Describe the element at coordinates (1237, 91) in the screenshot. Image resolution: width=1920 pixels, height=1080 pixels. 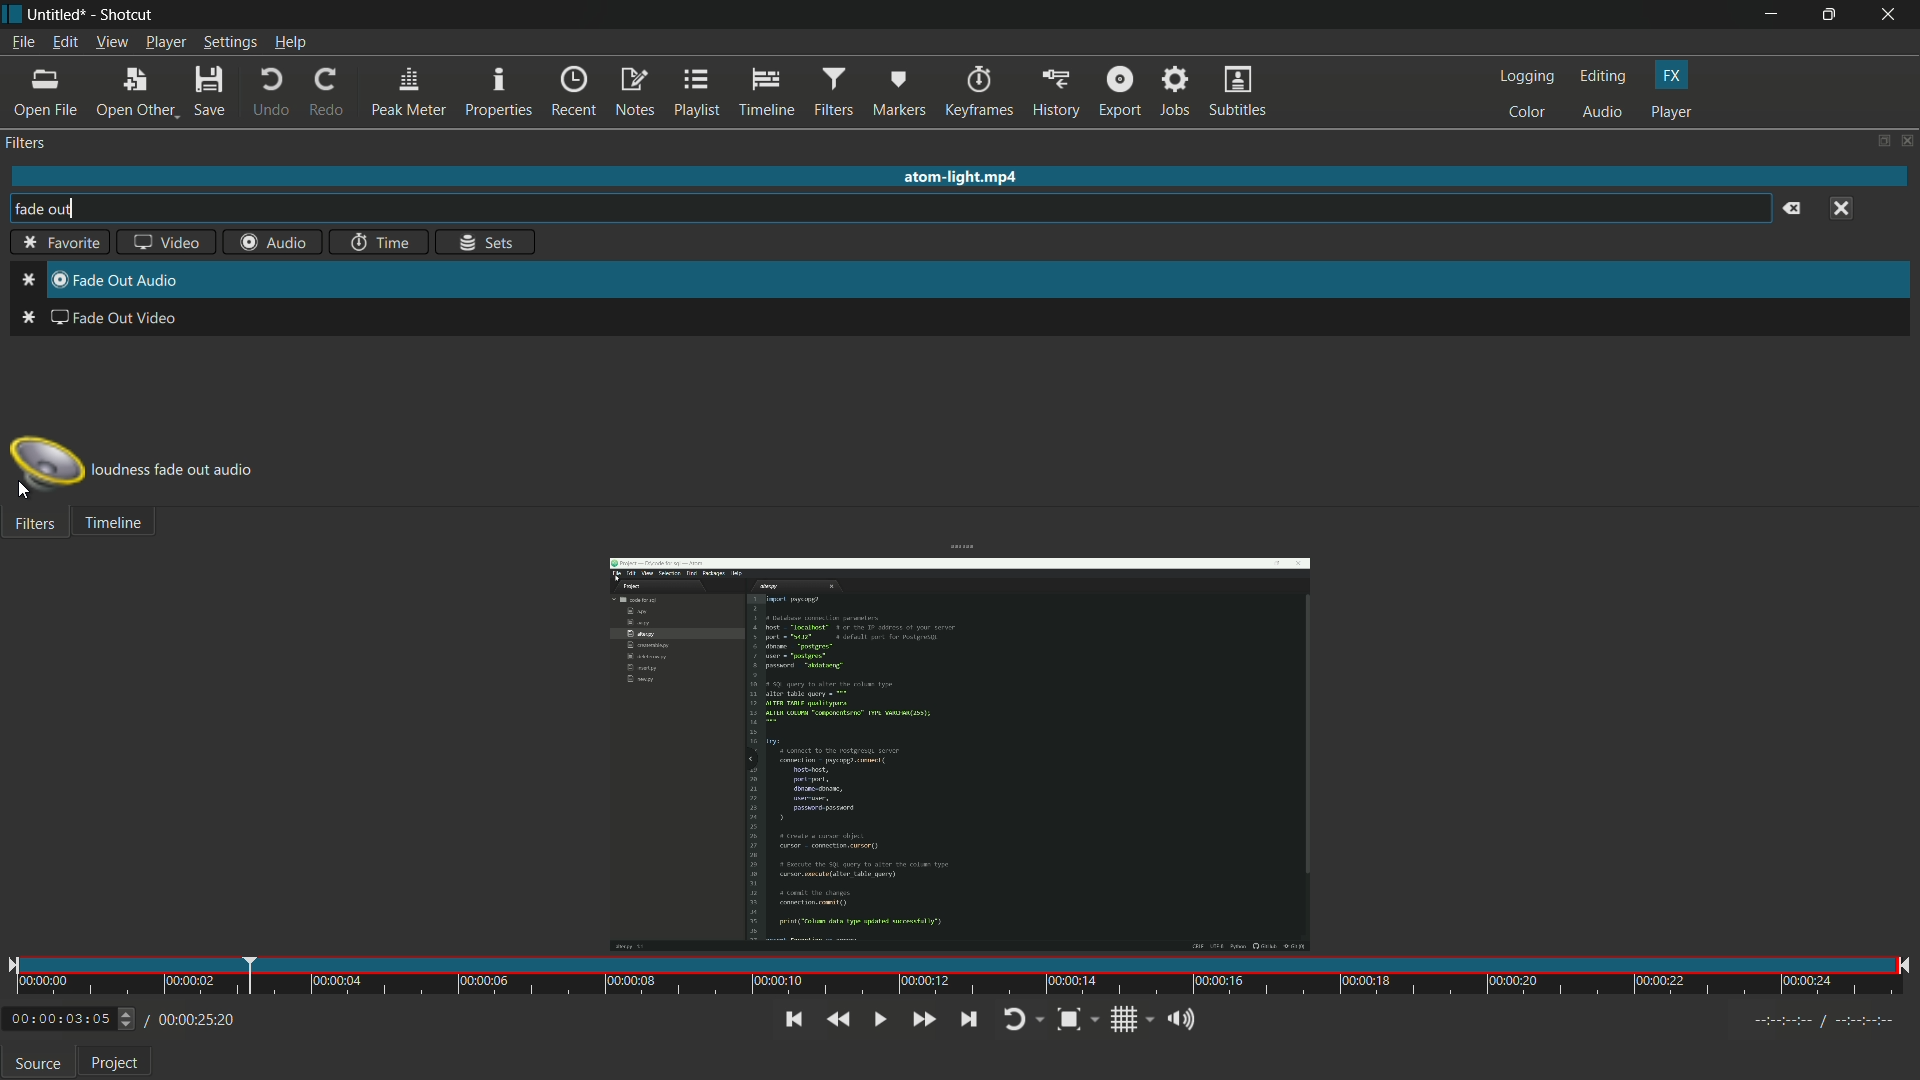
I see `subtitles` at that location.